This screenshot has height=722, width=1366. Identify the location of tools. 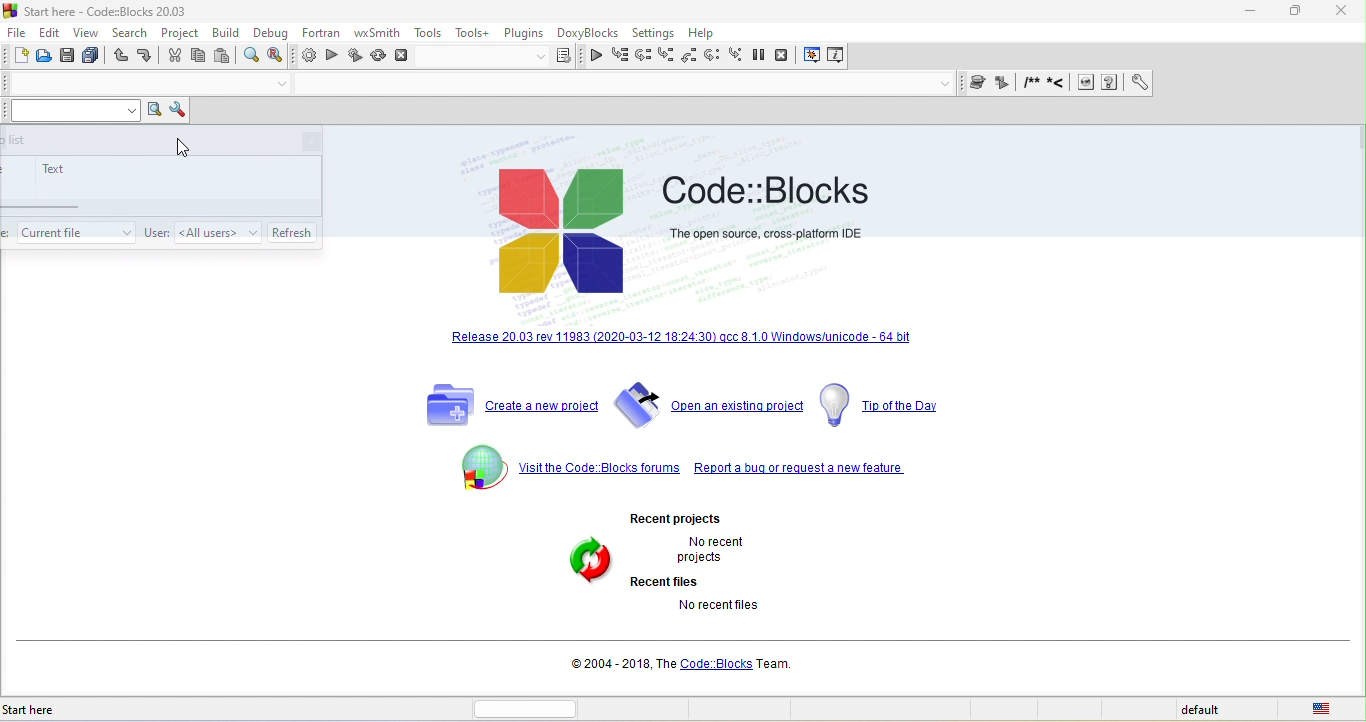
(428, 33).